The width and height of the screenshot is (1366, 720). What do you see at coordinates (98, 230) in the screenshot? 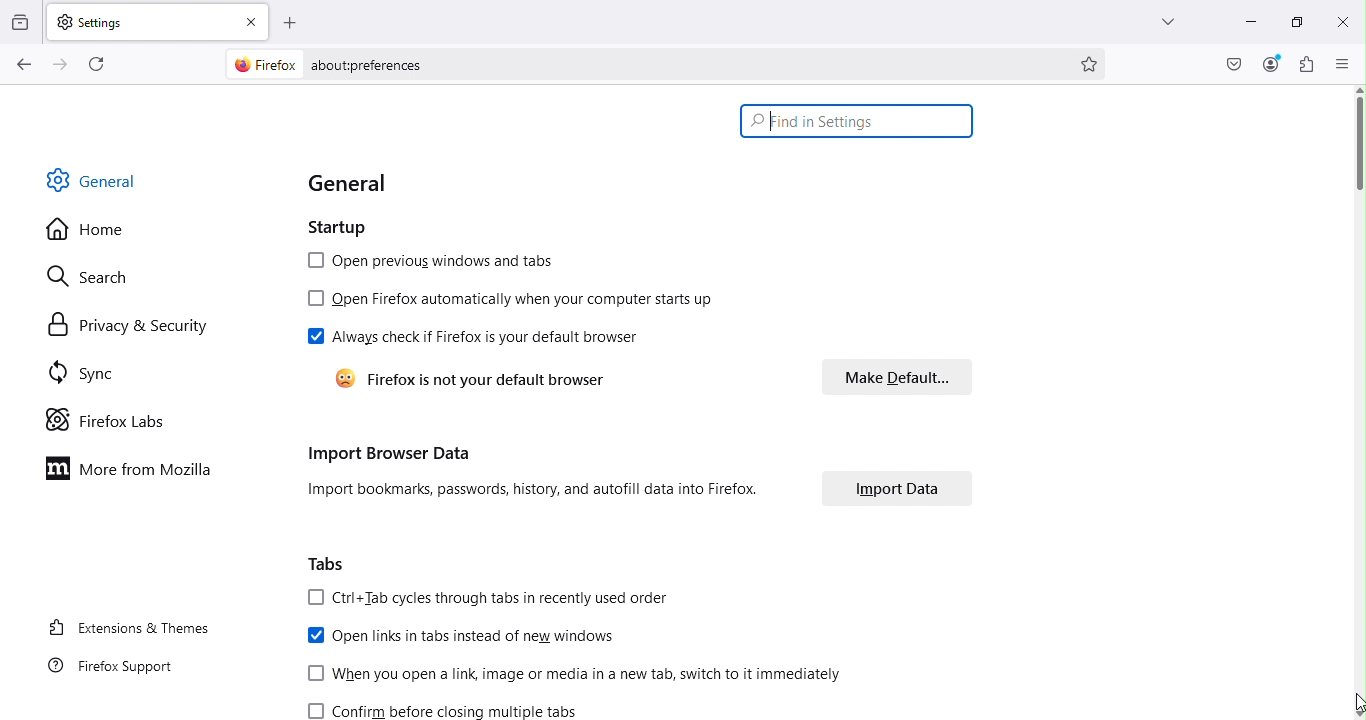
I see `Home` at bounding box center [98, 230].